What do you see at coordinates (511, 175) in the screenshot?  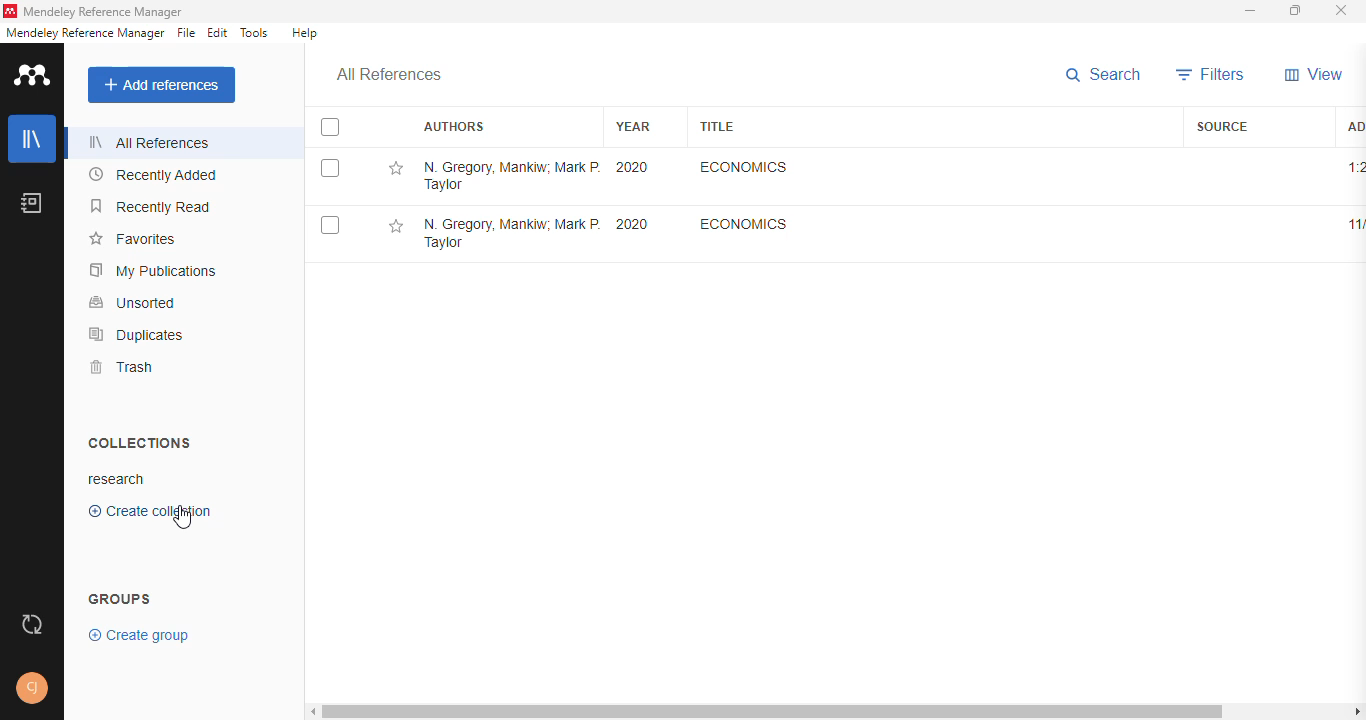 I see `N. Gregory Mankiw, Mark P. Taylor` at bounding box center [511, 175].